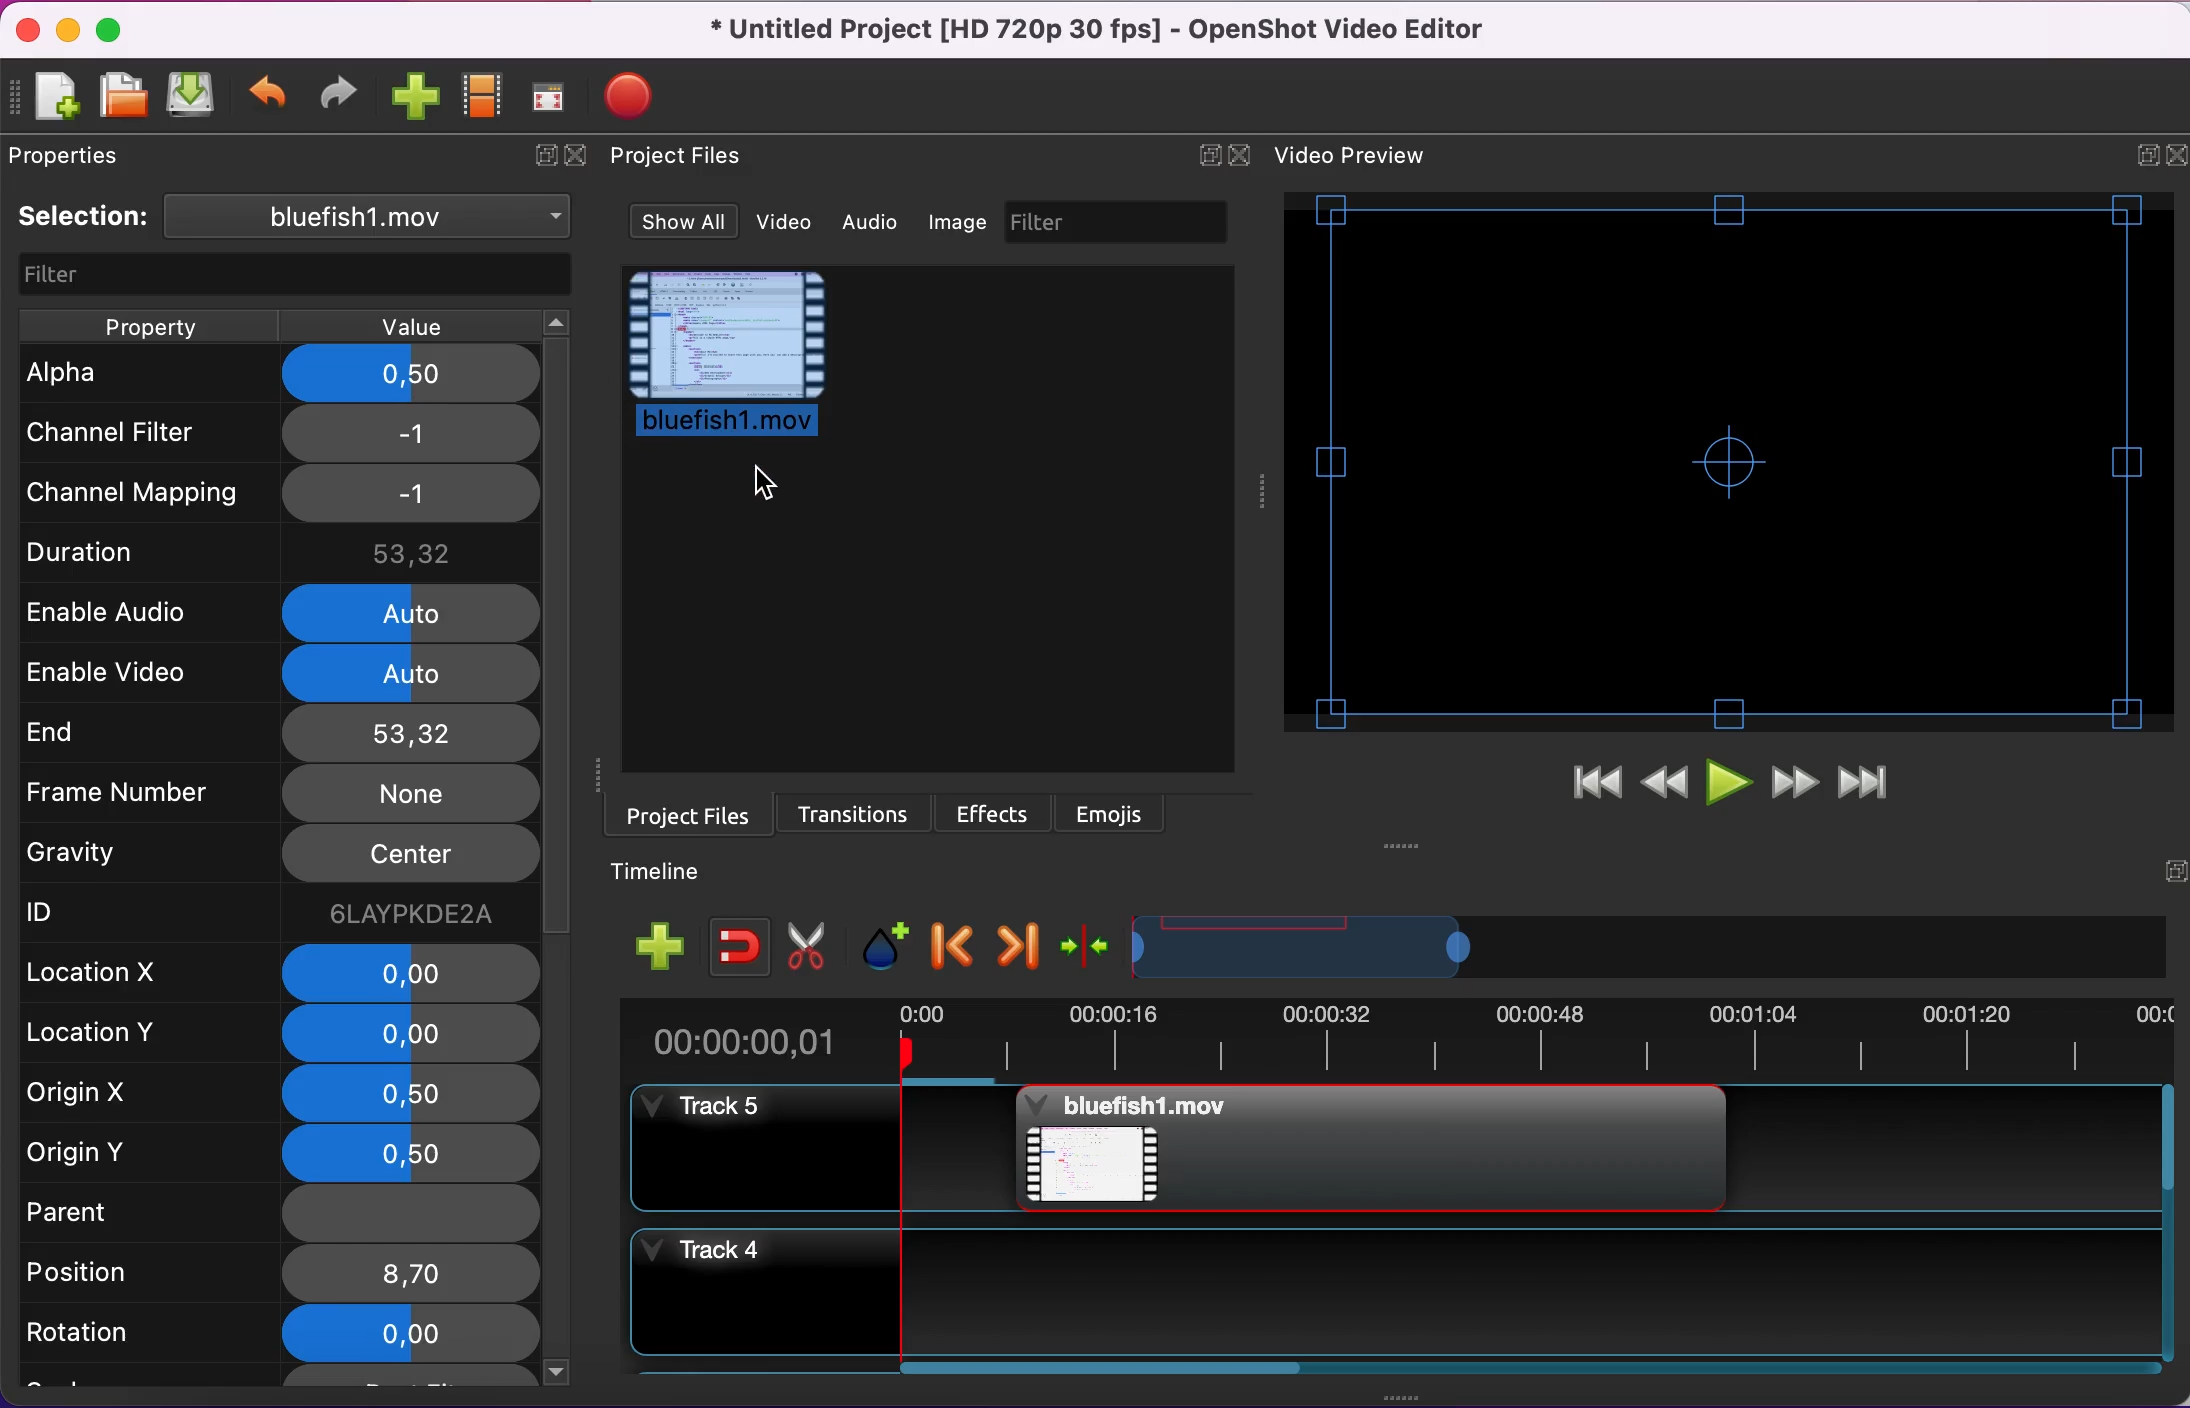  Describe the element at coordinates (111, 1210) in the screenshot. I see `parent` at that location.